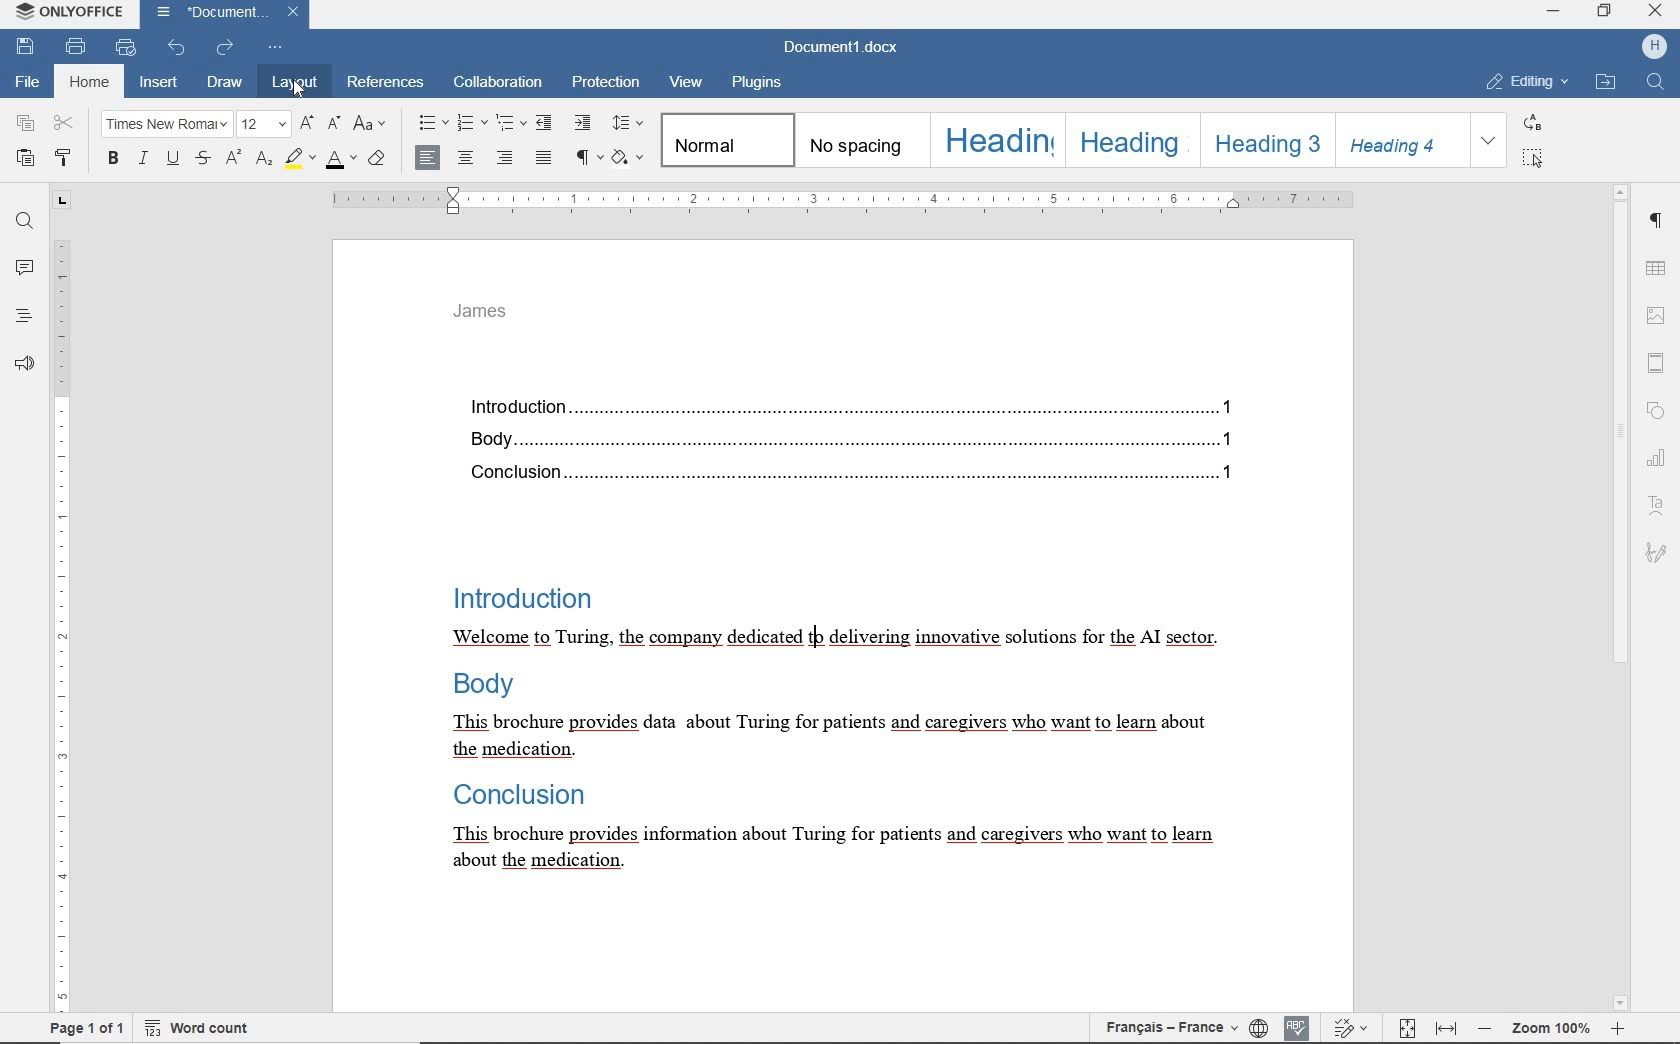  What do you see at coordinates (1268, 139) in the screenshot?
I see `Heading 3` at bounding box center [1268, 139].